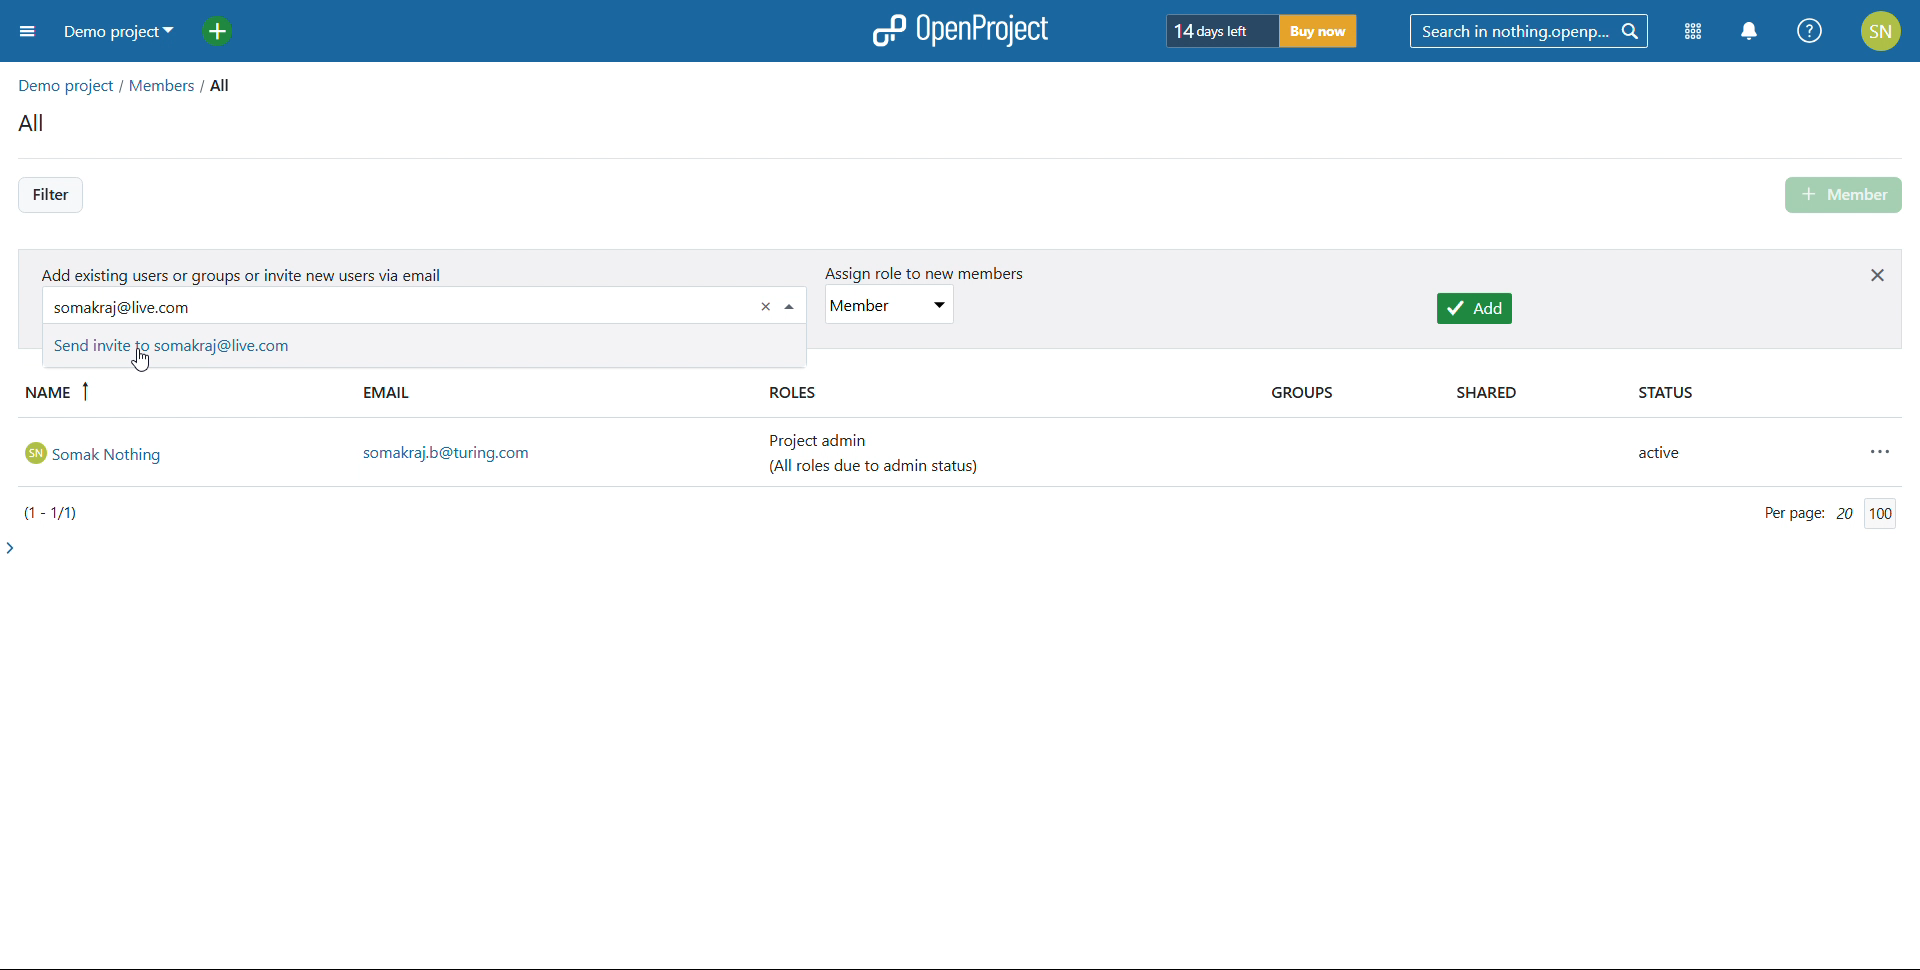 This screenshot has width=1920, height=970. Describe the element at coordinates (245, 271) in the screenshot. I see `add existing users or groups or invite new users via email` at that location.